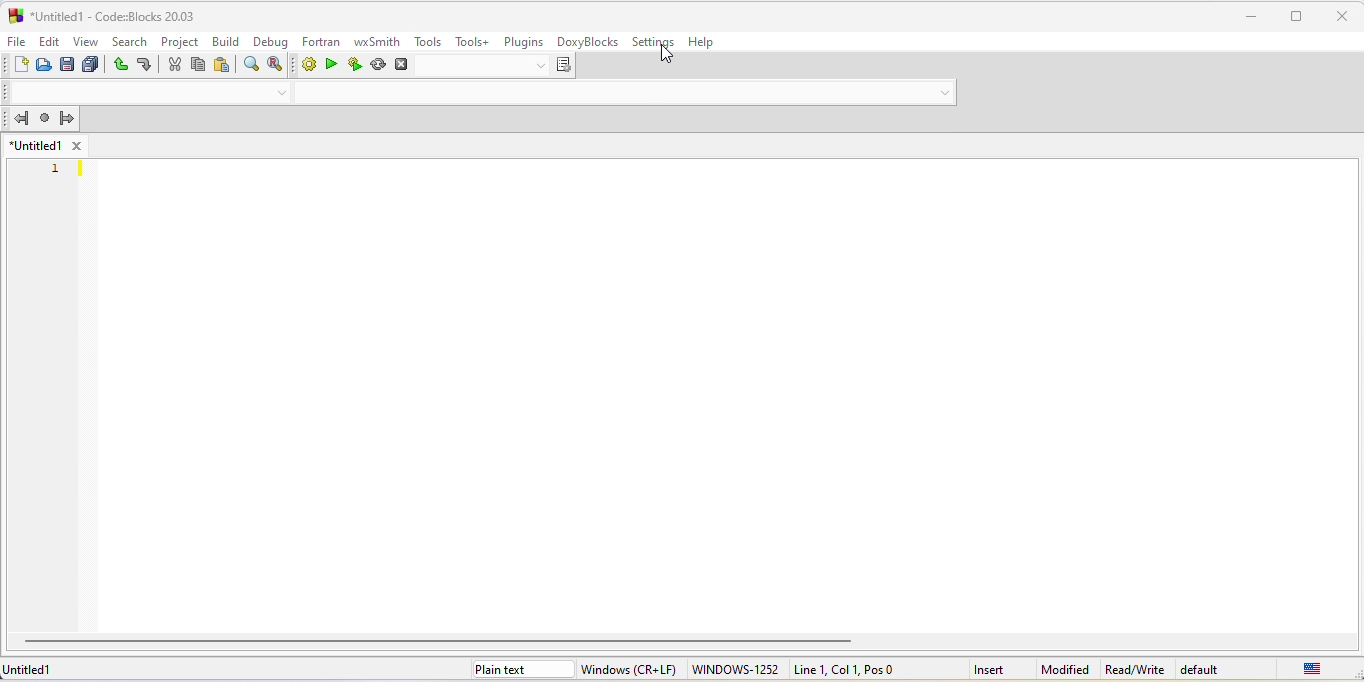  What do you see at coordinates (319, 42) in the screenshot?
I see `fortran` at bounding box center [319, 42].